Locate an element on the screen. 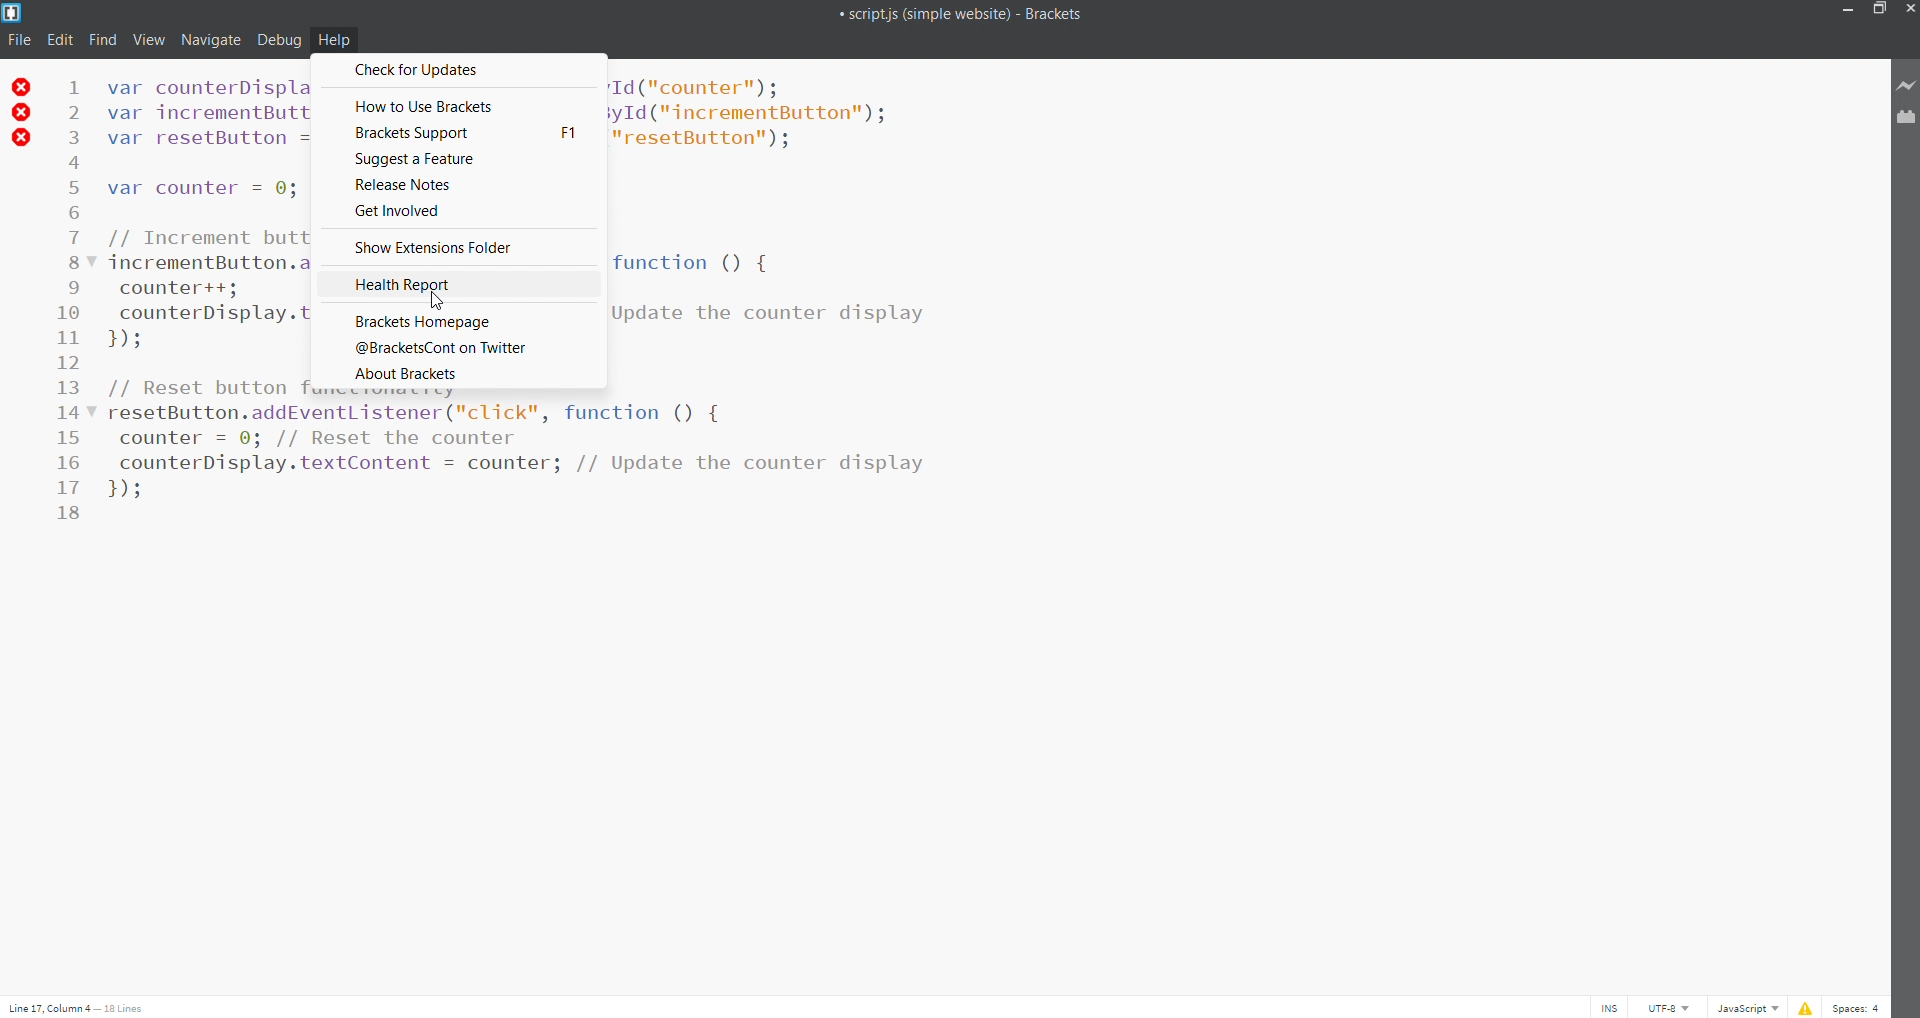  extension manager is located at coordinates (1907, 119).